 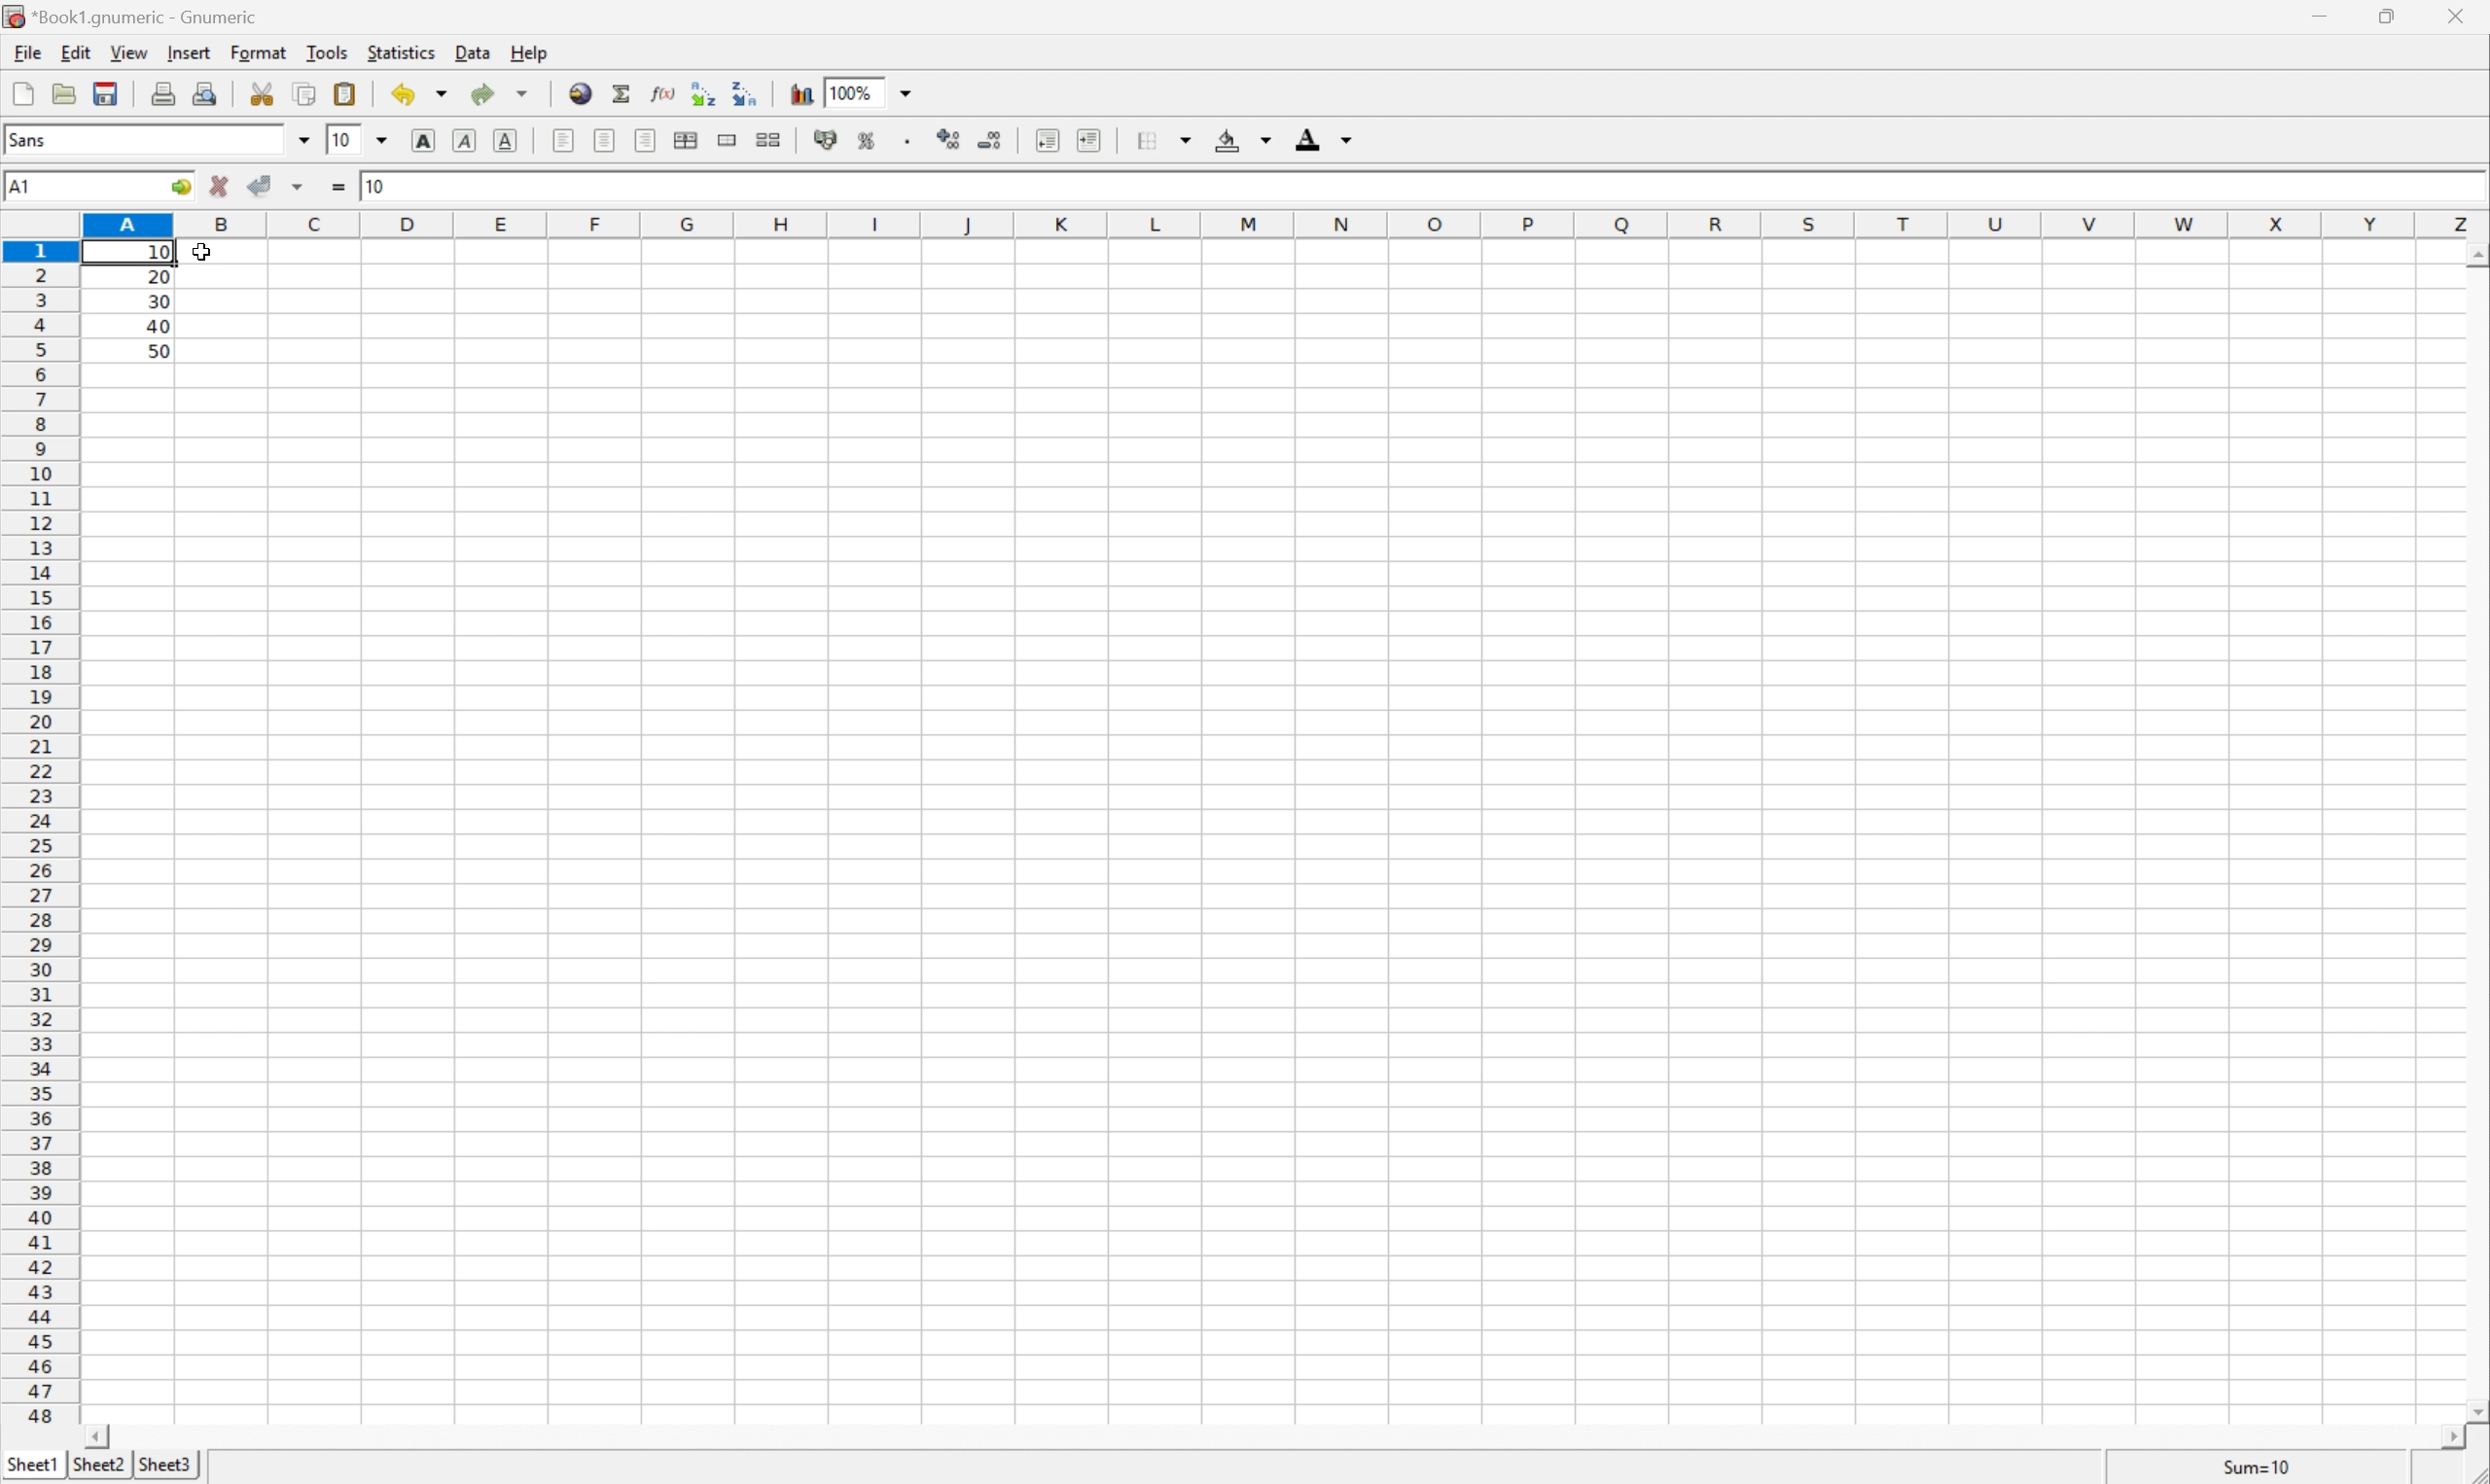 What do you see at coordinates (165, 1466) in the screenshot?
I see `Sheet3` at bounding box center [165, 1466].